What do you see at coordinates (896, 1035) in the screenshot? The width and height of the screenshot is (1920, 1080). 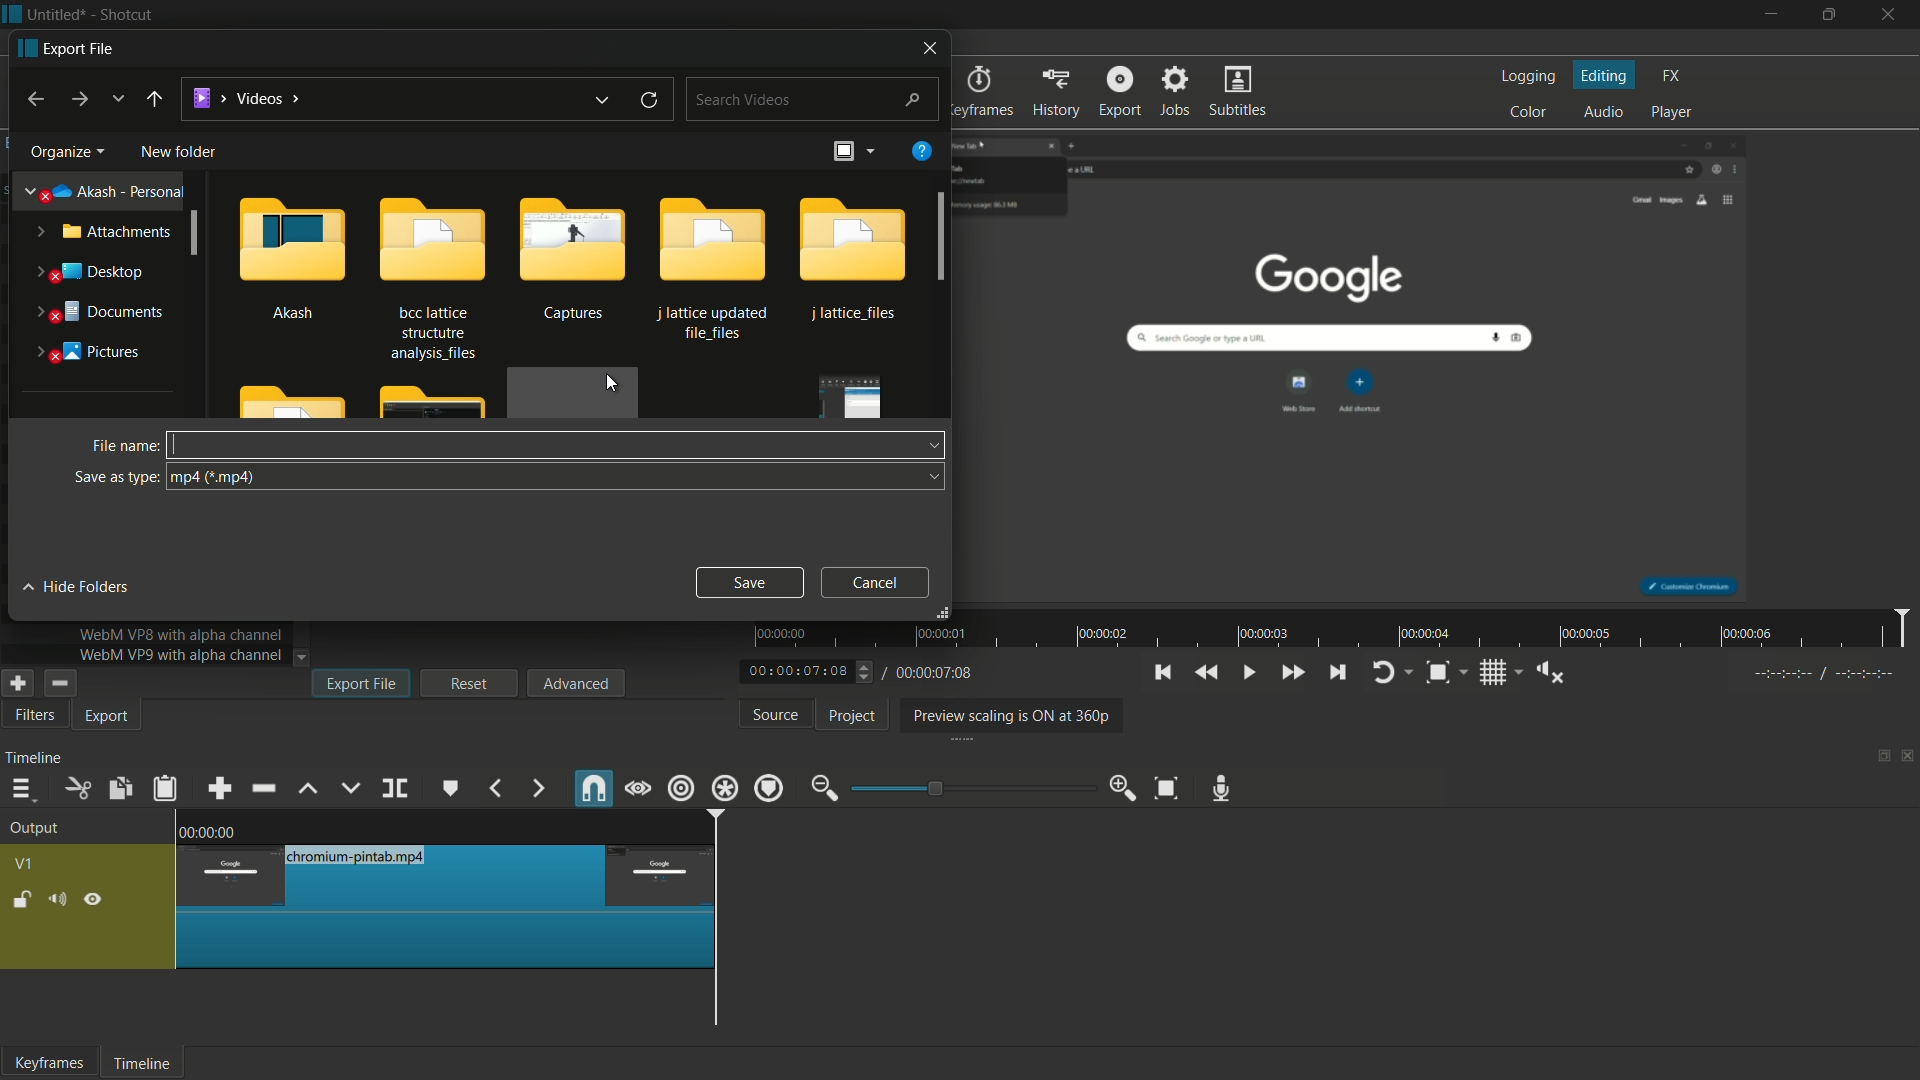 I see `scroll bar` at bounding box center [896, 1035].